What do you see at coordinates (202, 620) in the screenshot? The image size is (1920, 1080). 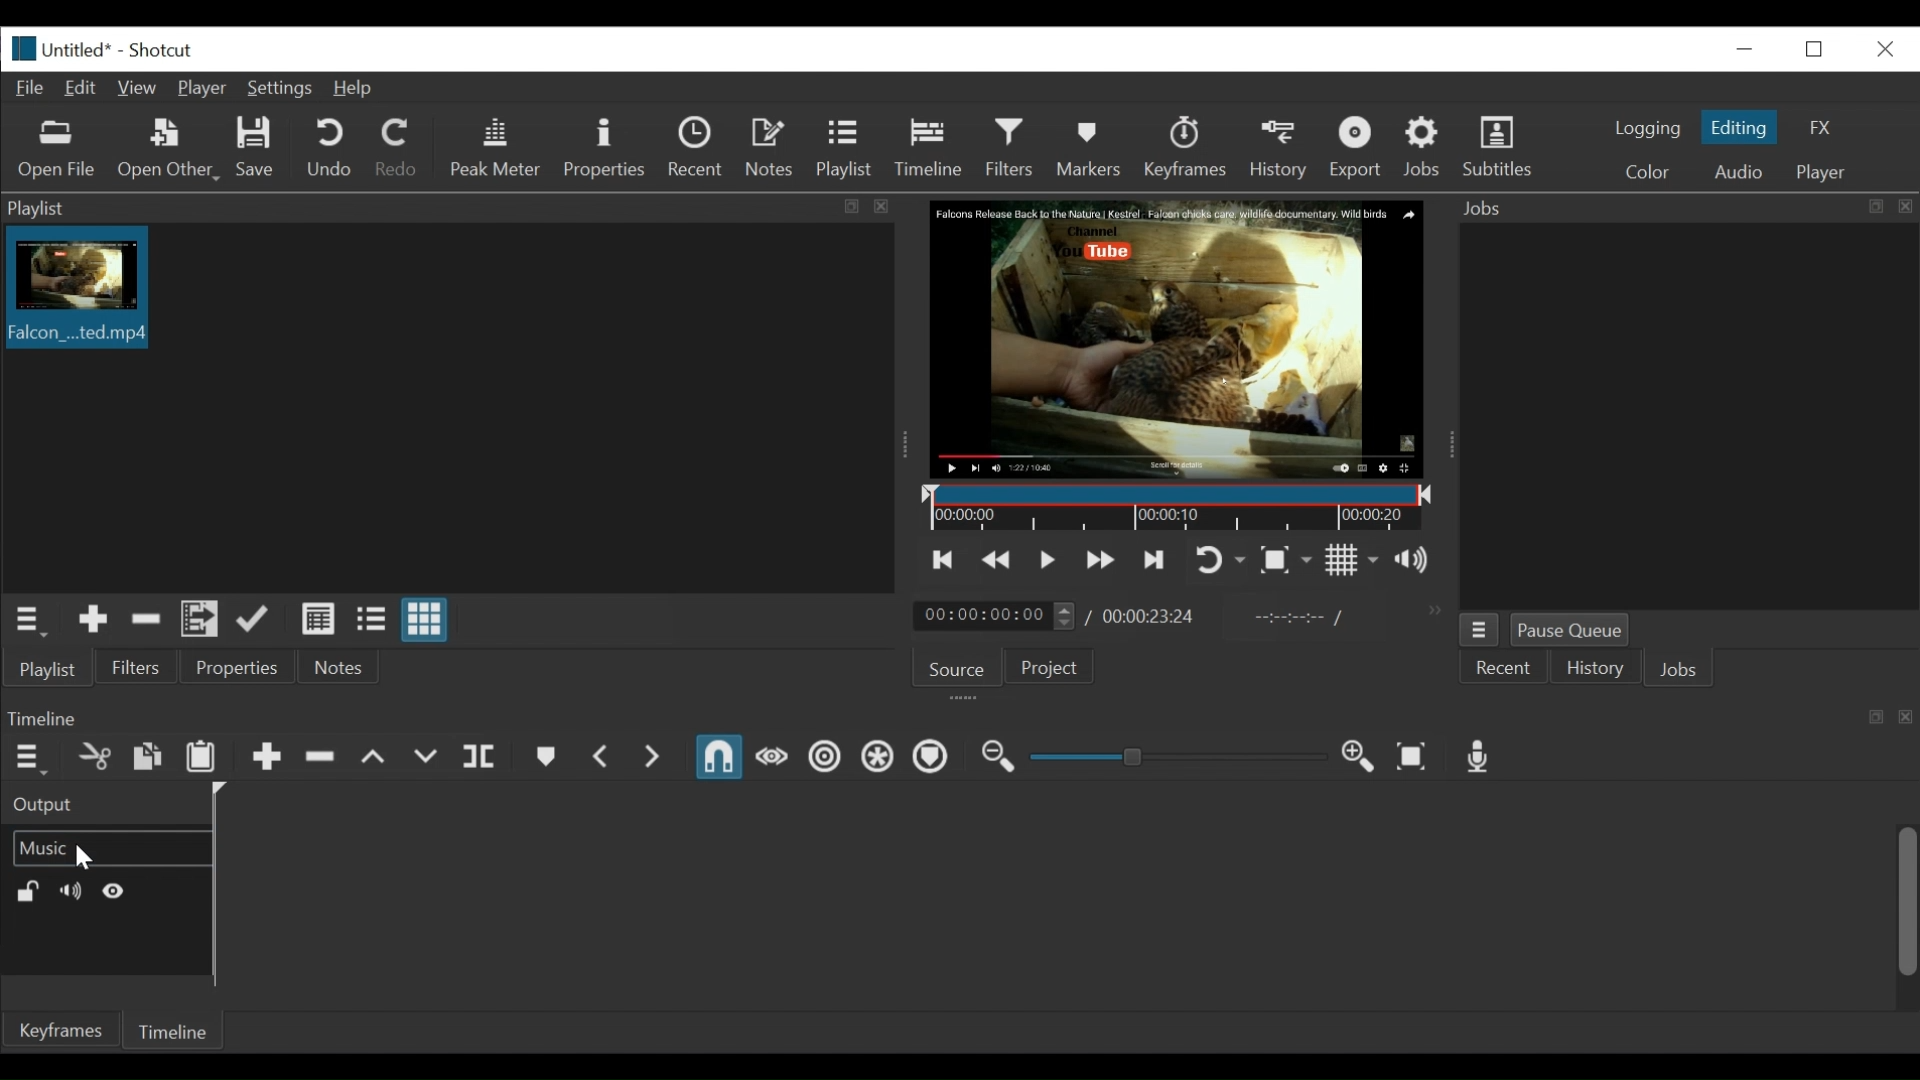 I see `Add files to the playlist` at bounding box center [202, 620].